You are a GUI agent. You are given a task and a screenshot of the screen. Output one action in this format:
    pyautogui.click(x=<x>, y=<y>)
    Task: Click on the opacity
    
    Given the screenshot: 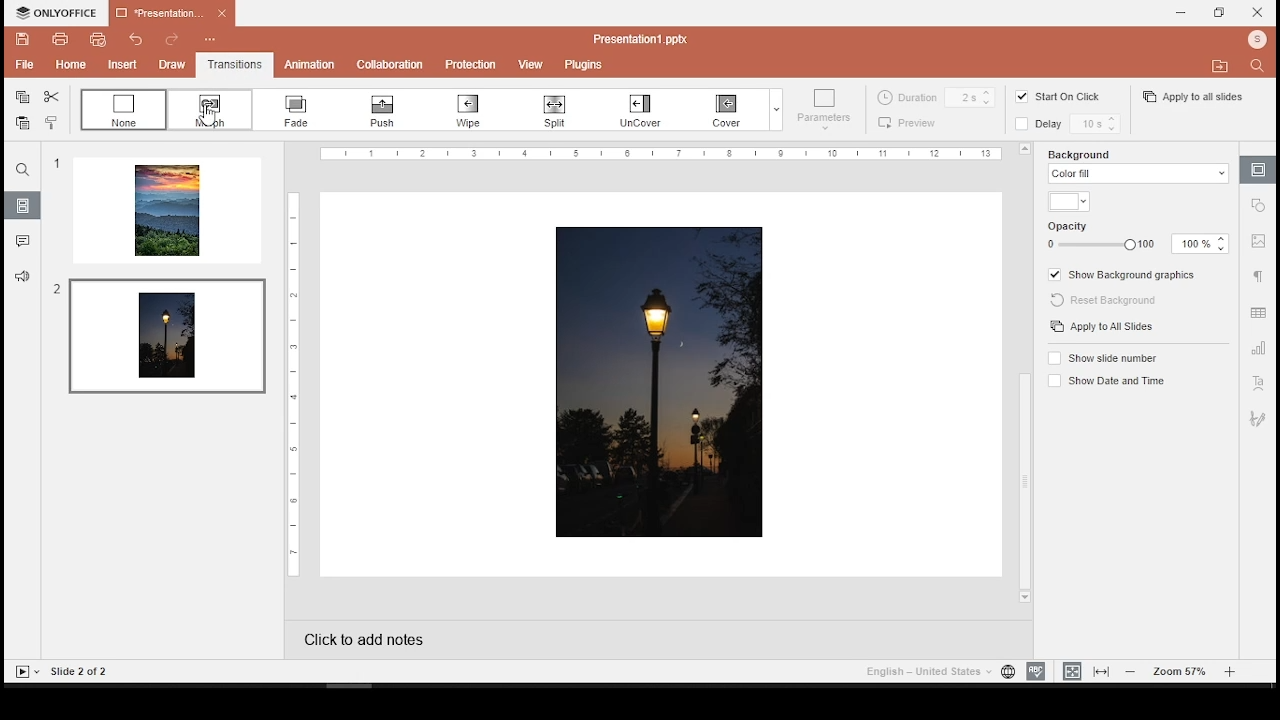 What is the action you would take?
    pyautogui.click(x=1137, y=243)
    